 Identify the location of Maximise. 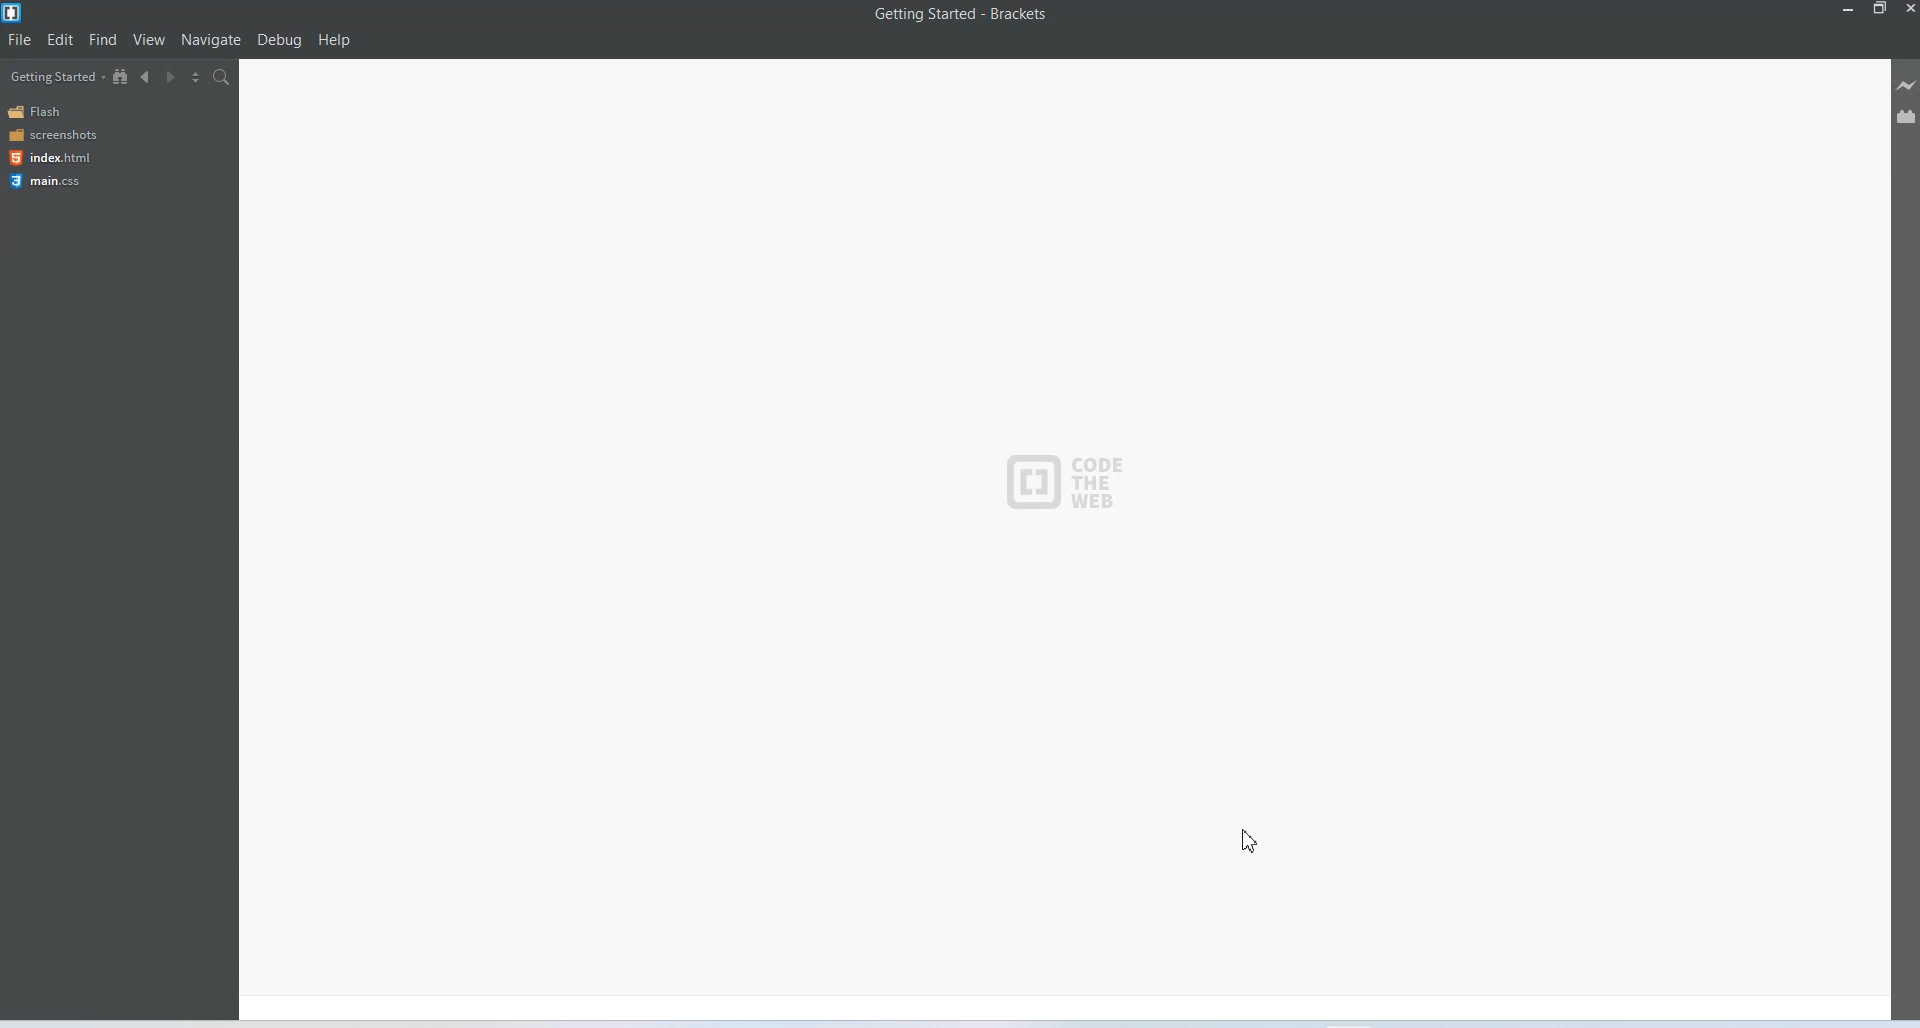
(1880, 9).